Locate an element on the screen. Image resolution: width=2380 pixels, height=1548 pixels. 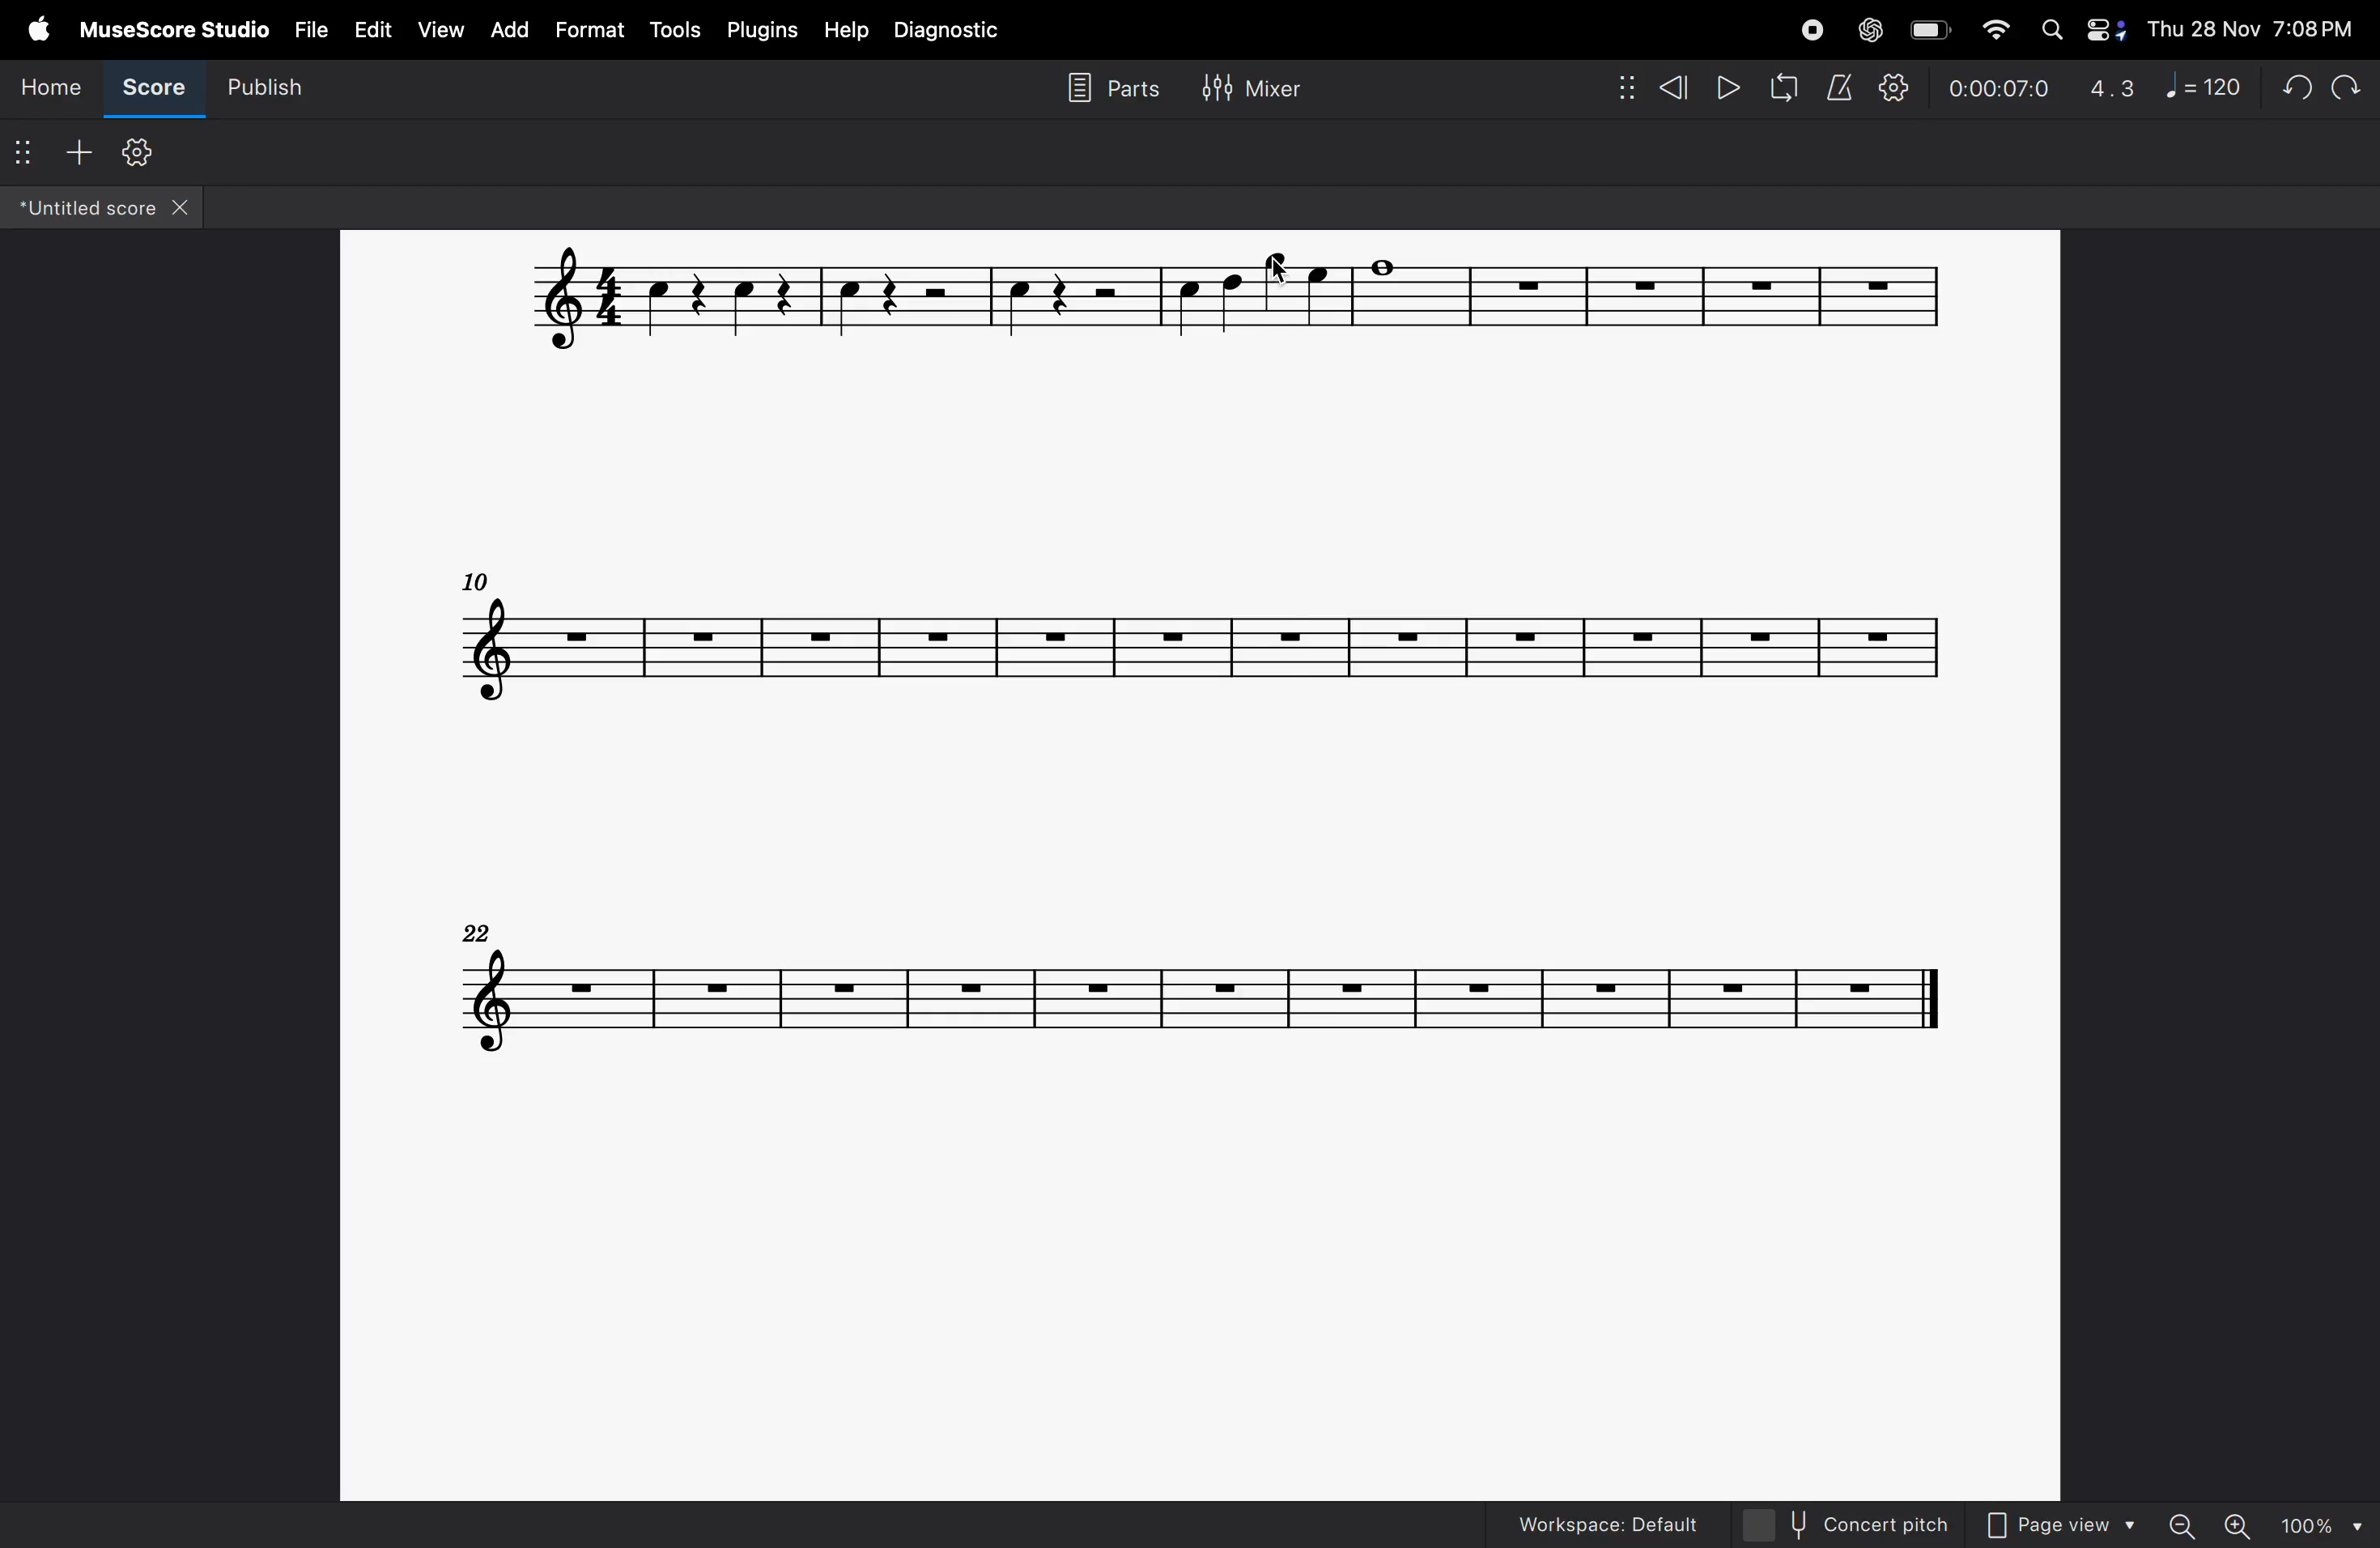
concert pitch is located at coordinates (1838, 1521).